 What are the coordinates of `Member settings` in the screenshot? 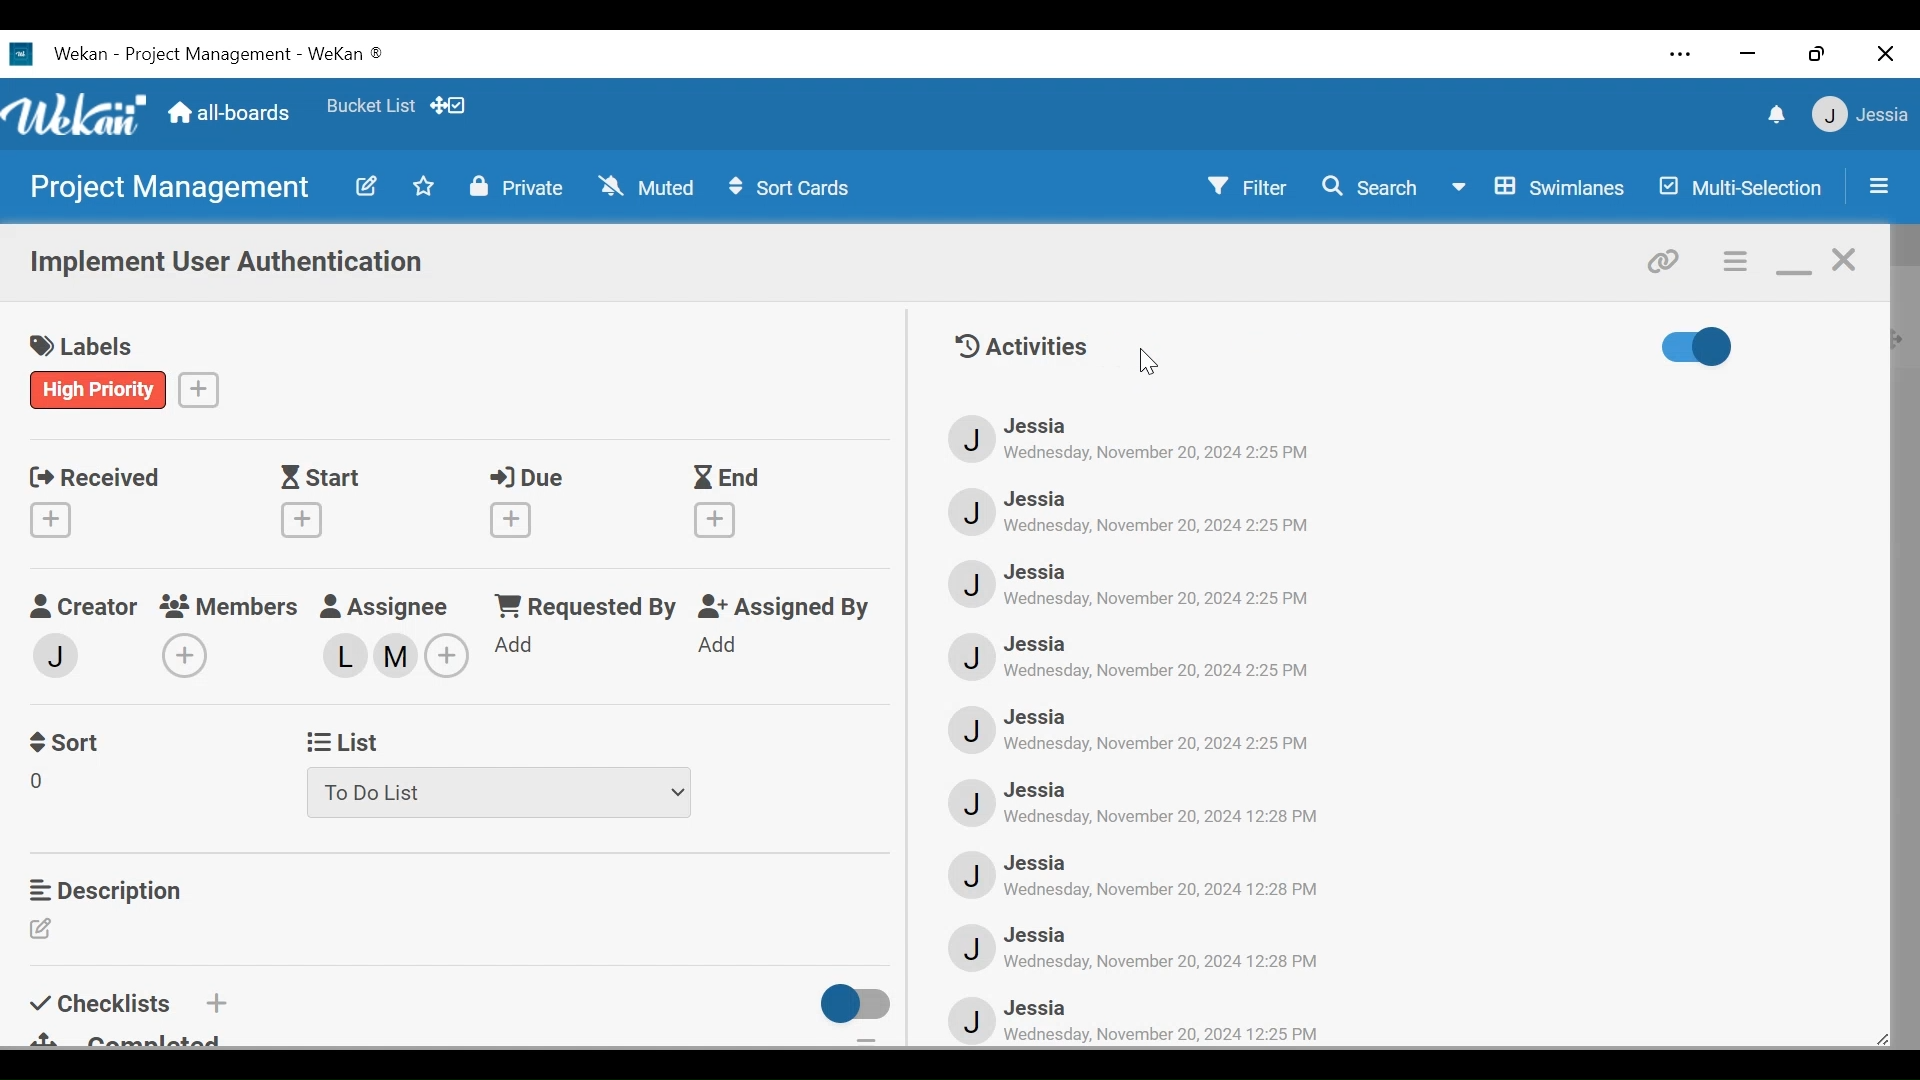 It's located at (1856, 115).